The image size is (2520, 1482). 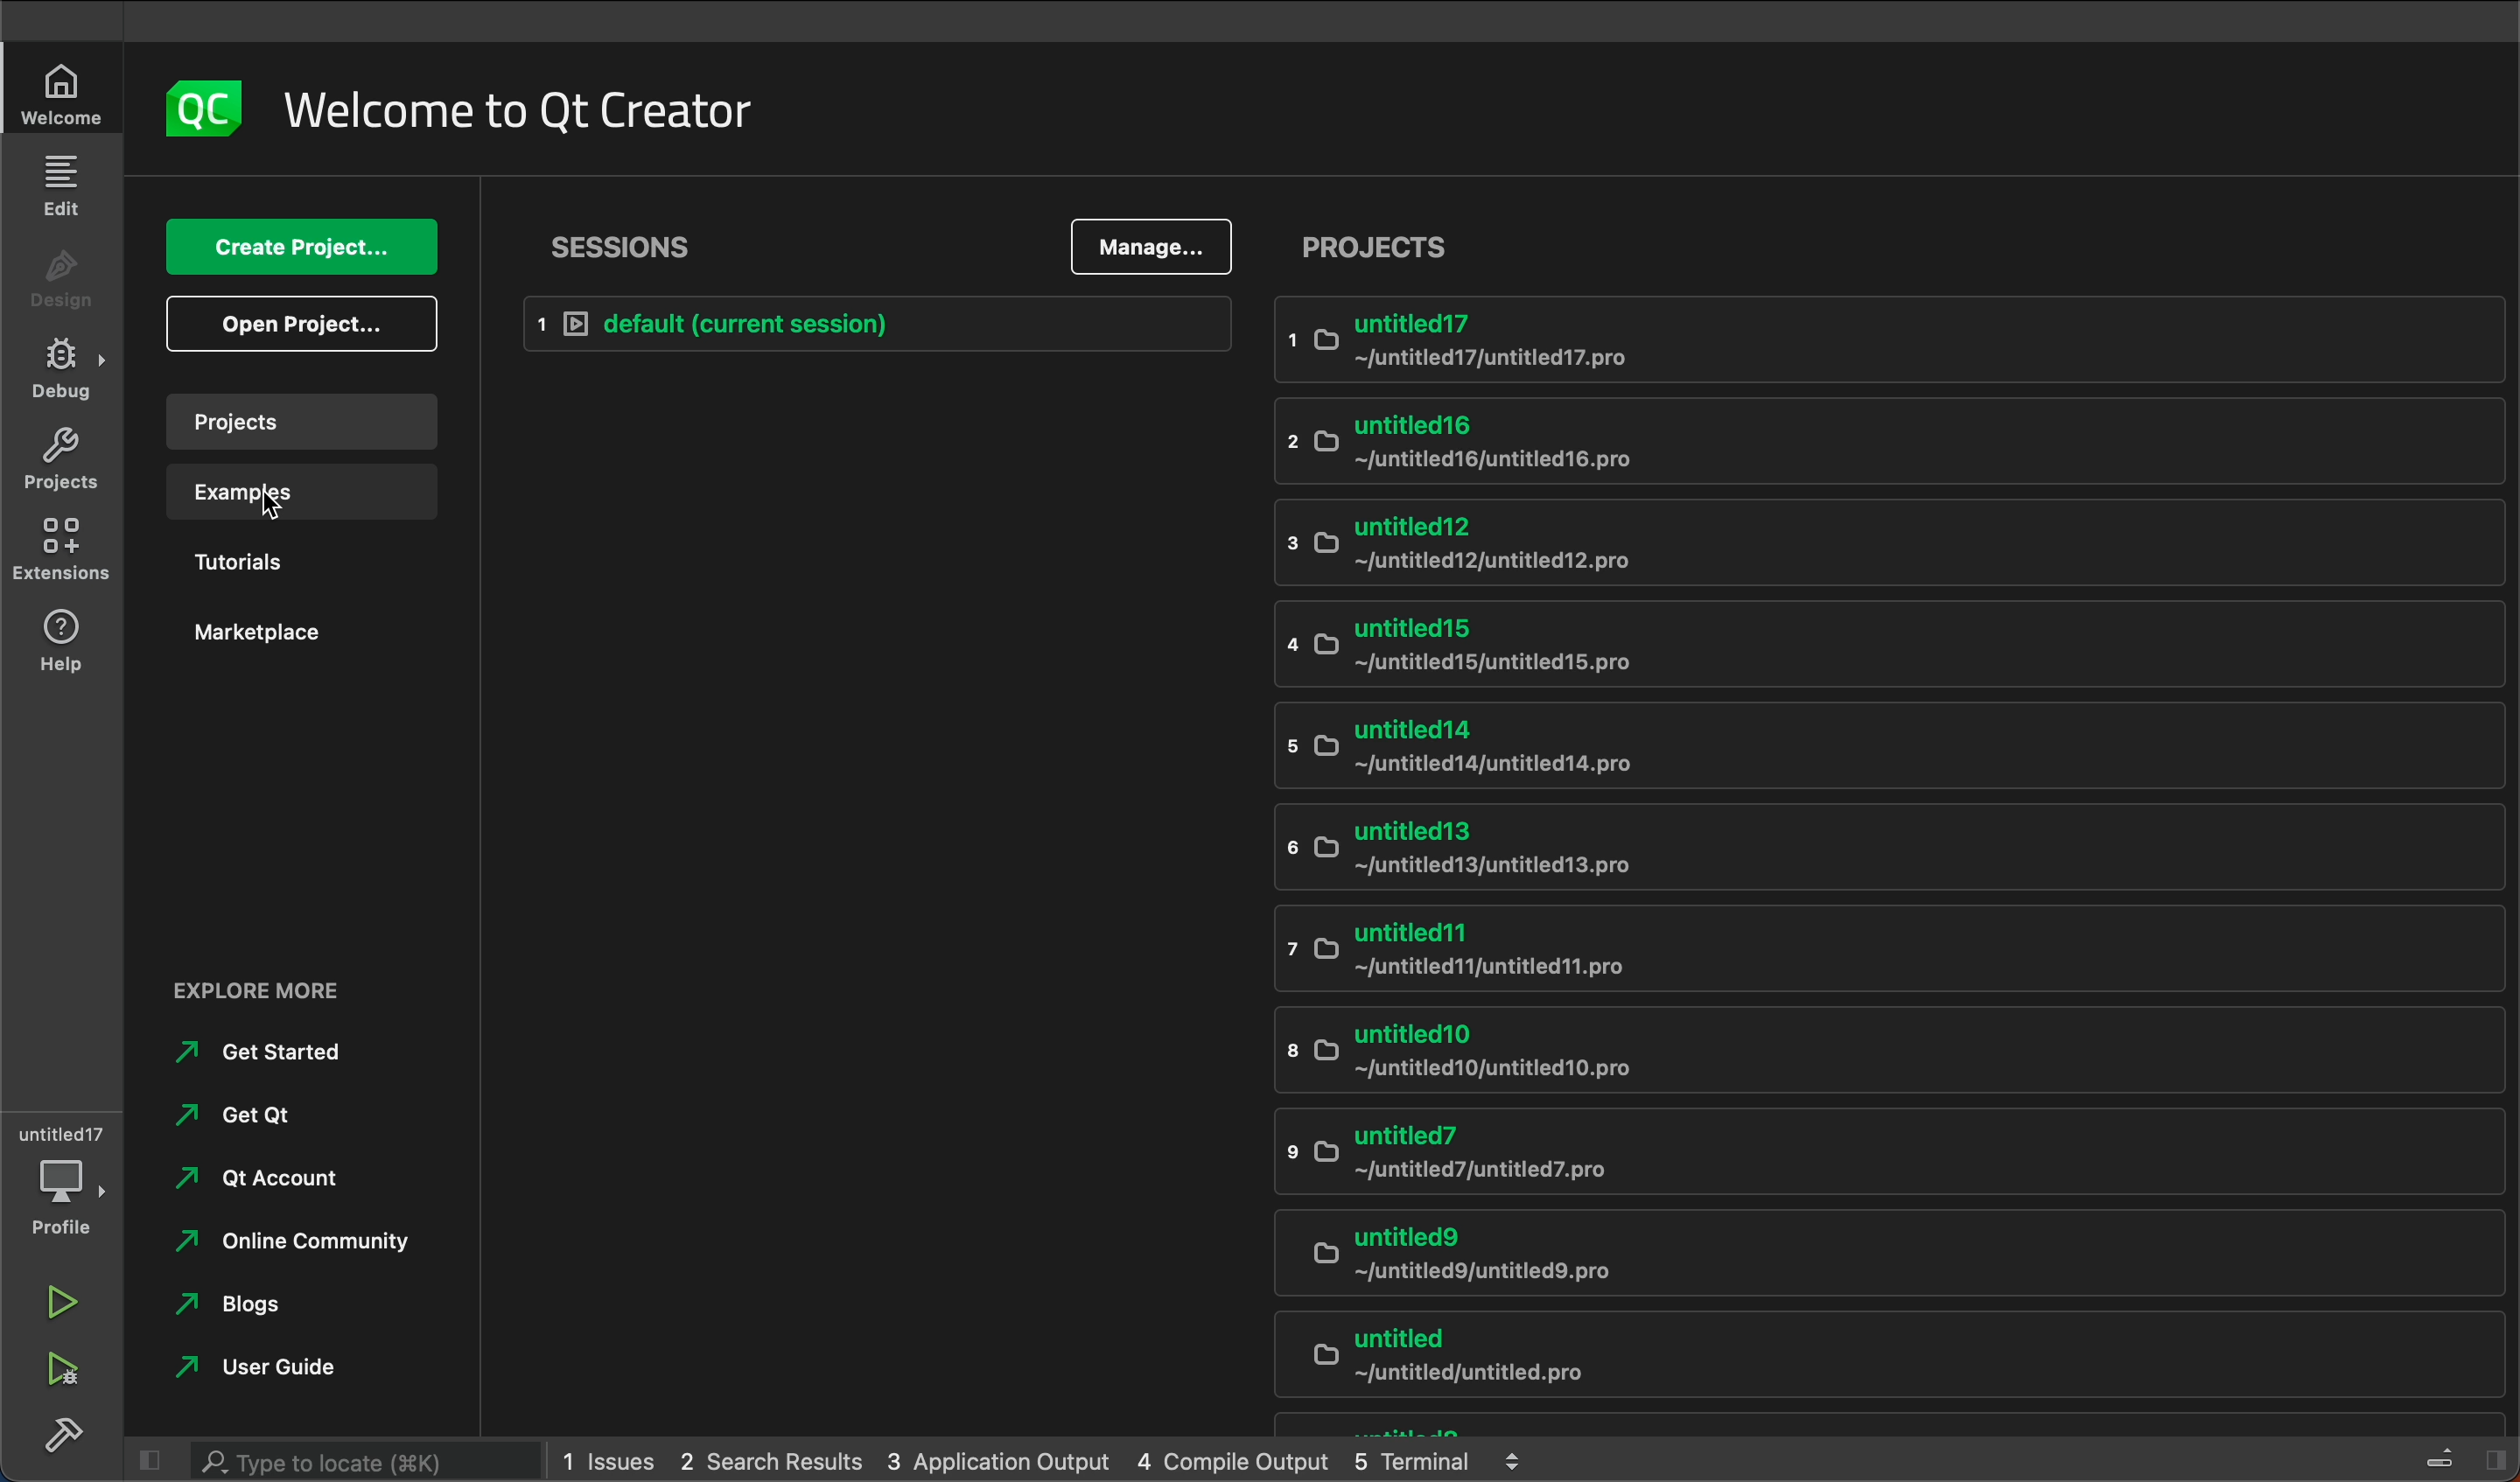 What do you see at coordinates (300, 326) in the screenshot?
I see `open` at bounding box center [300, 326].